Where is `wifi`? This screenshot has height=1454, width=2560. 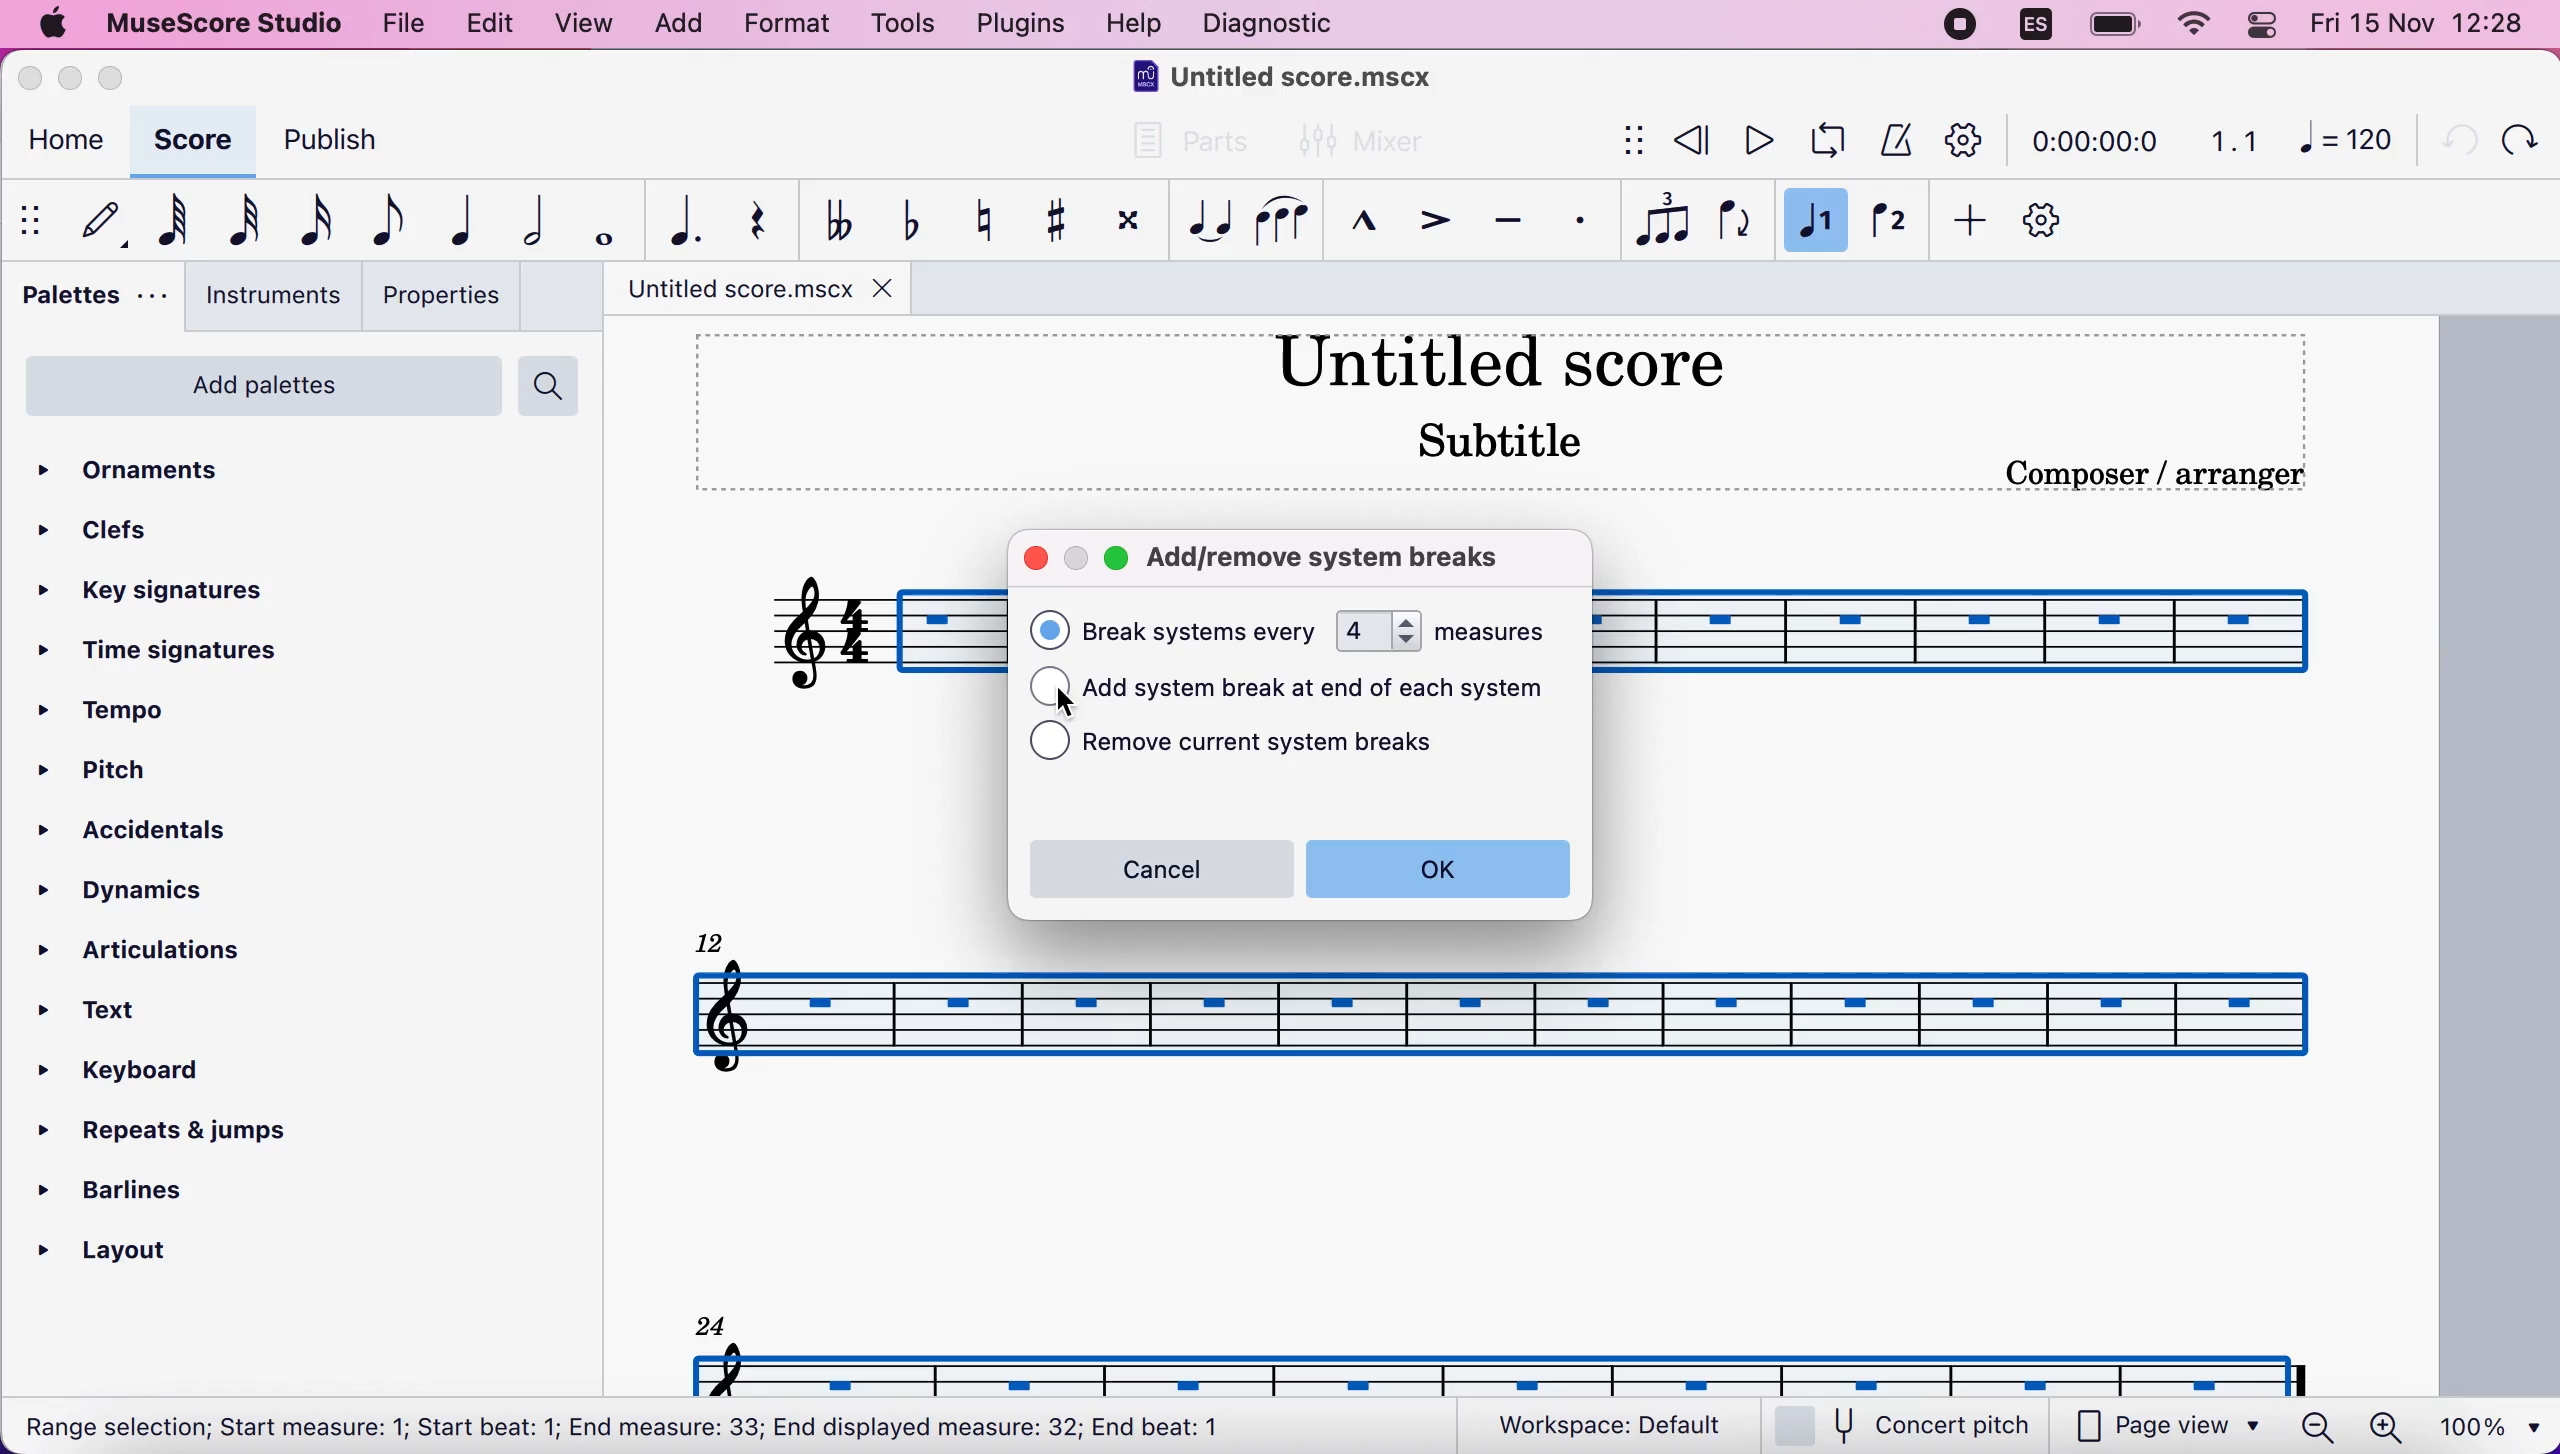 wifi is located at coordinates (2190, 25).